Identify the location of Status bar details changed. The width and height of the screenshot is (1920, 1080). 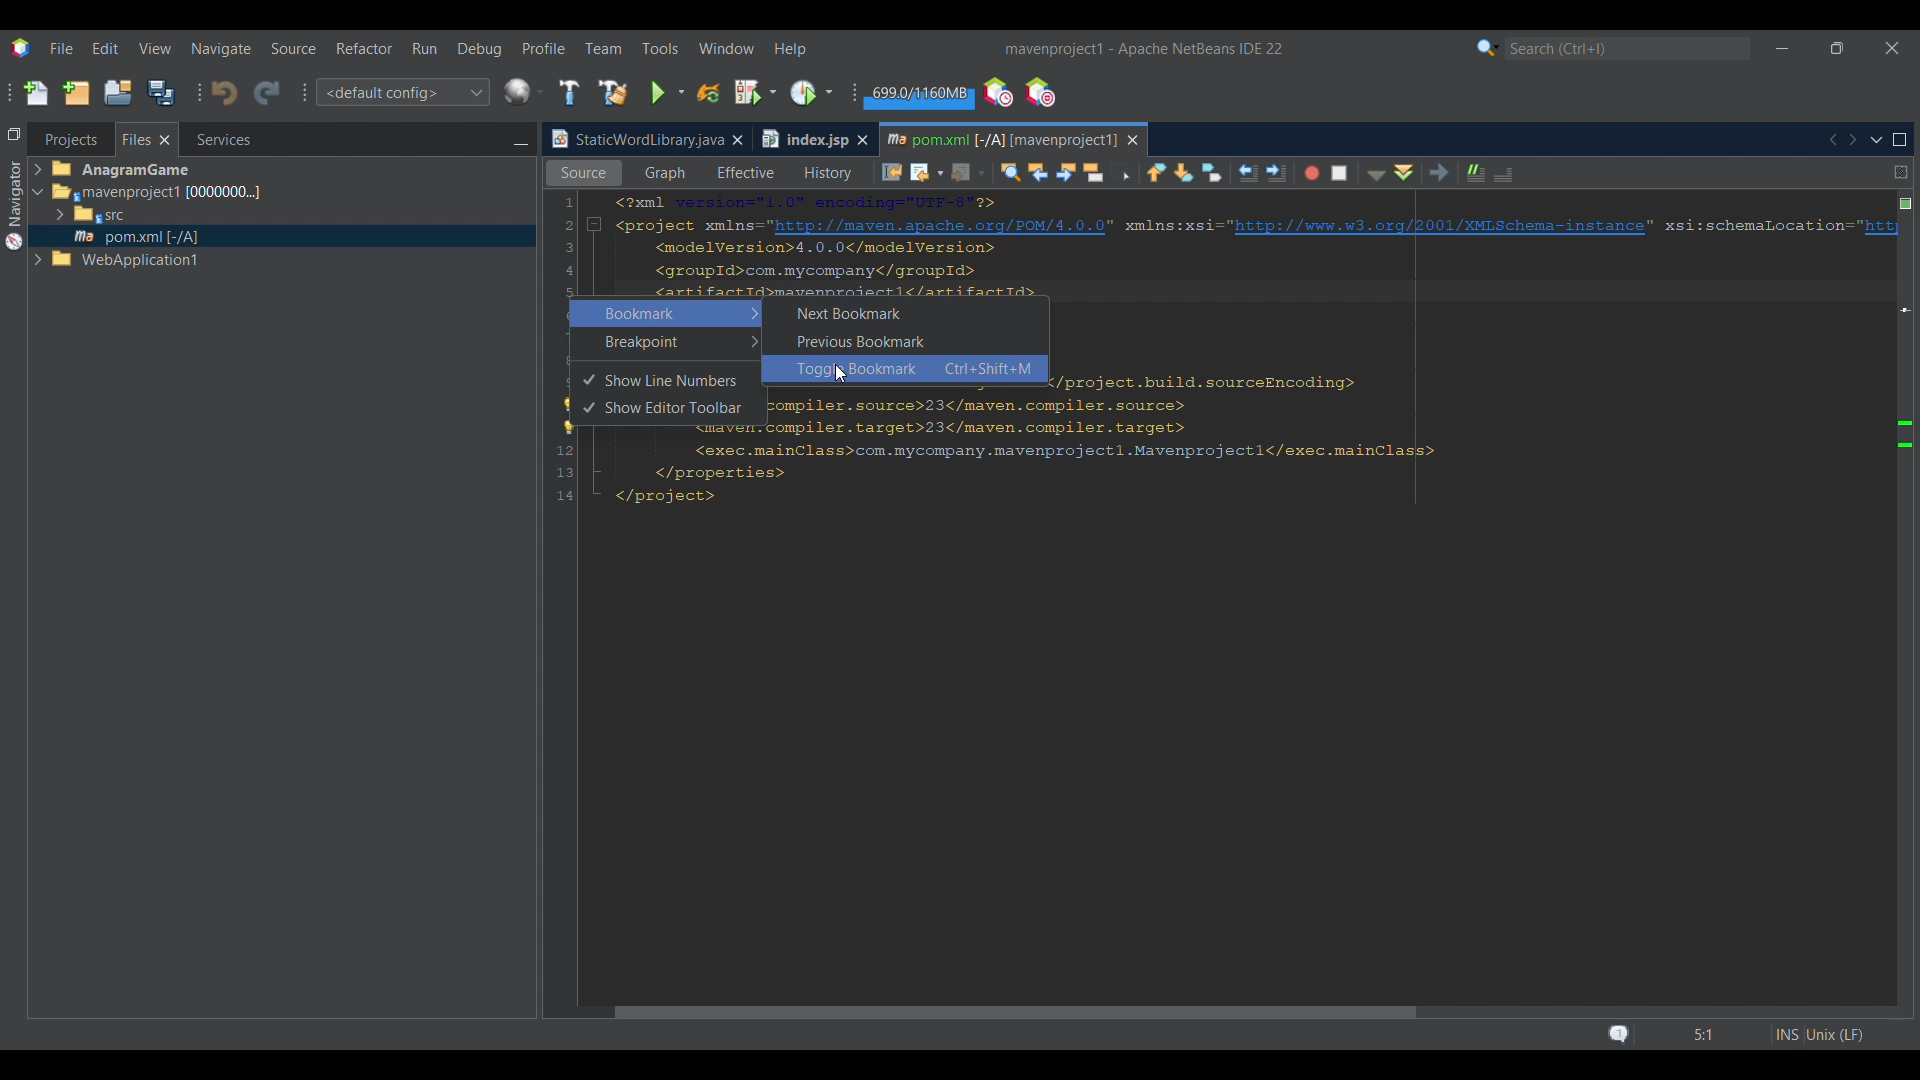
(1735, 1035).